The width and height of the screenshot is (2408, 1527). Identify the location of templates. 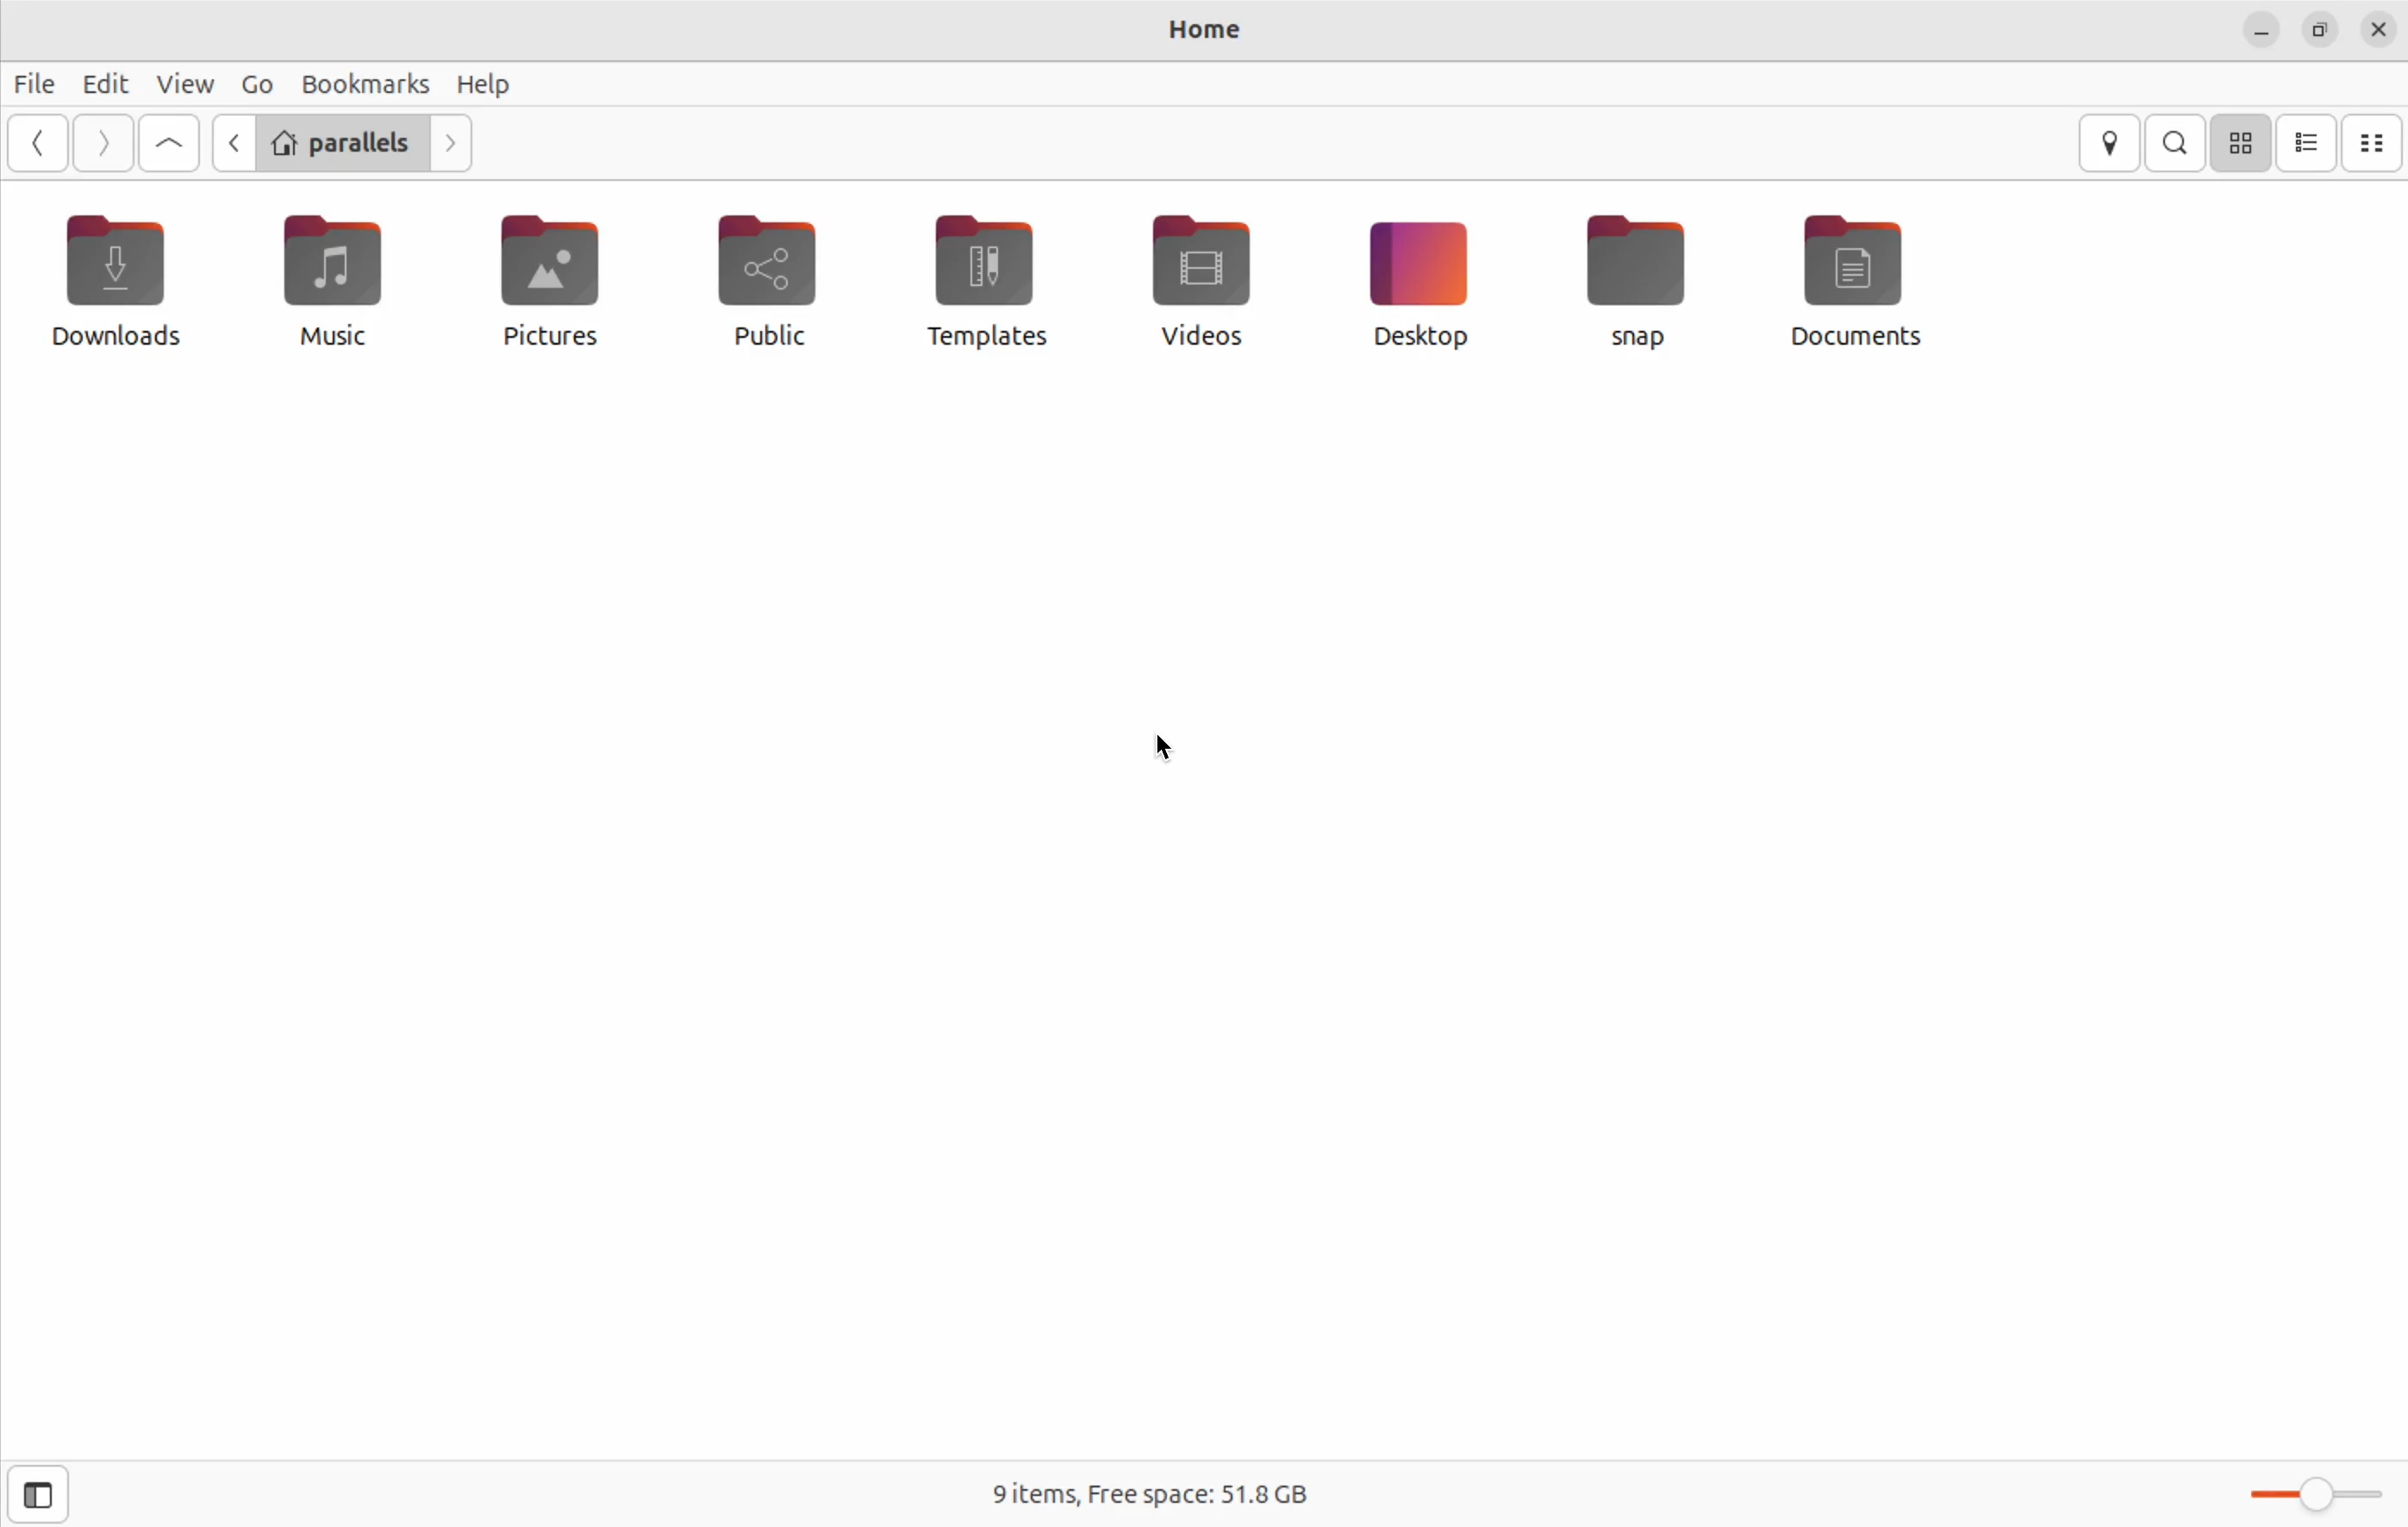
(997, 284).